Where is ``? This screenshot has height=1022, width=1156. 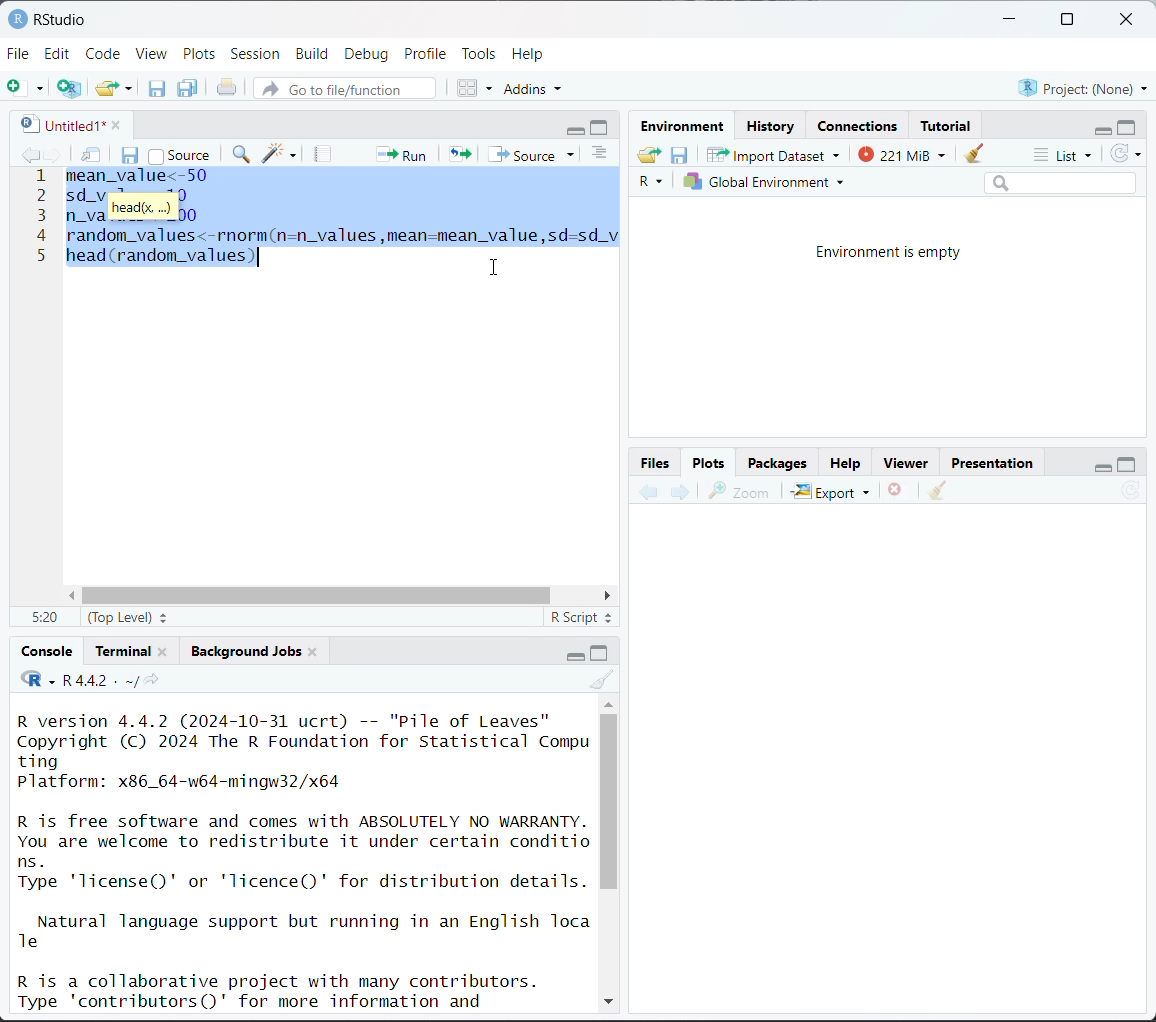
 is located at coordinates (657, 462).